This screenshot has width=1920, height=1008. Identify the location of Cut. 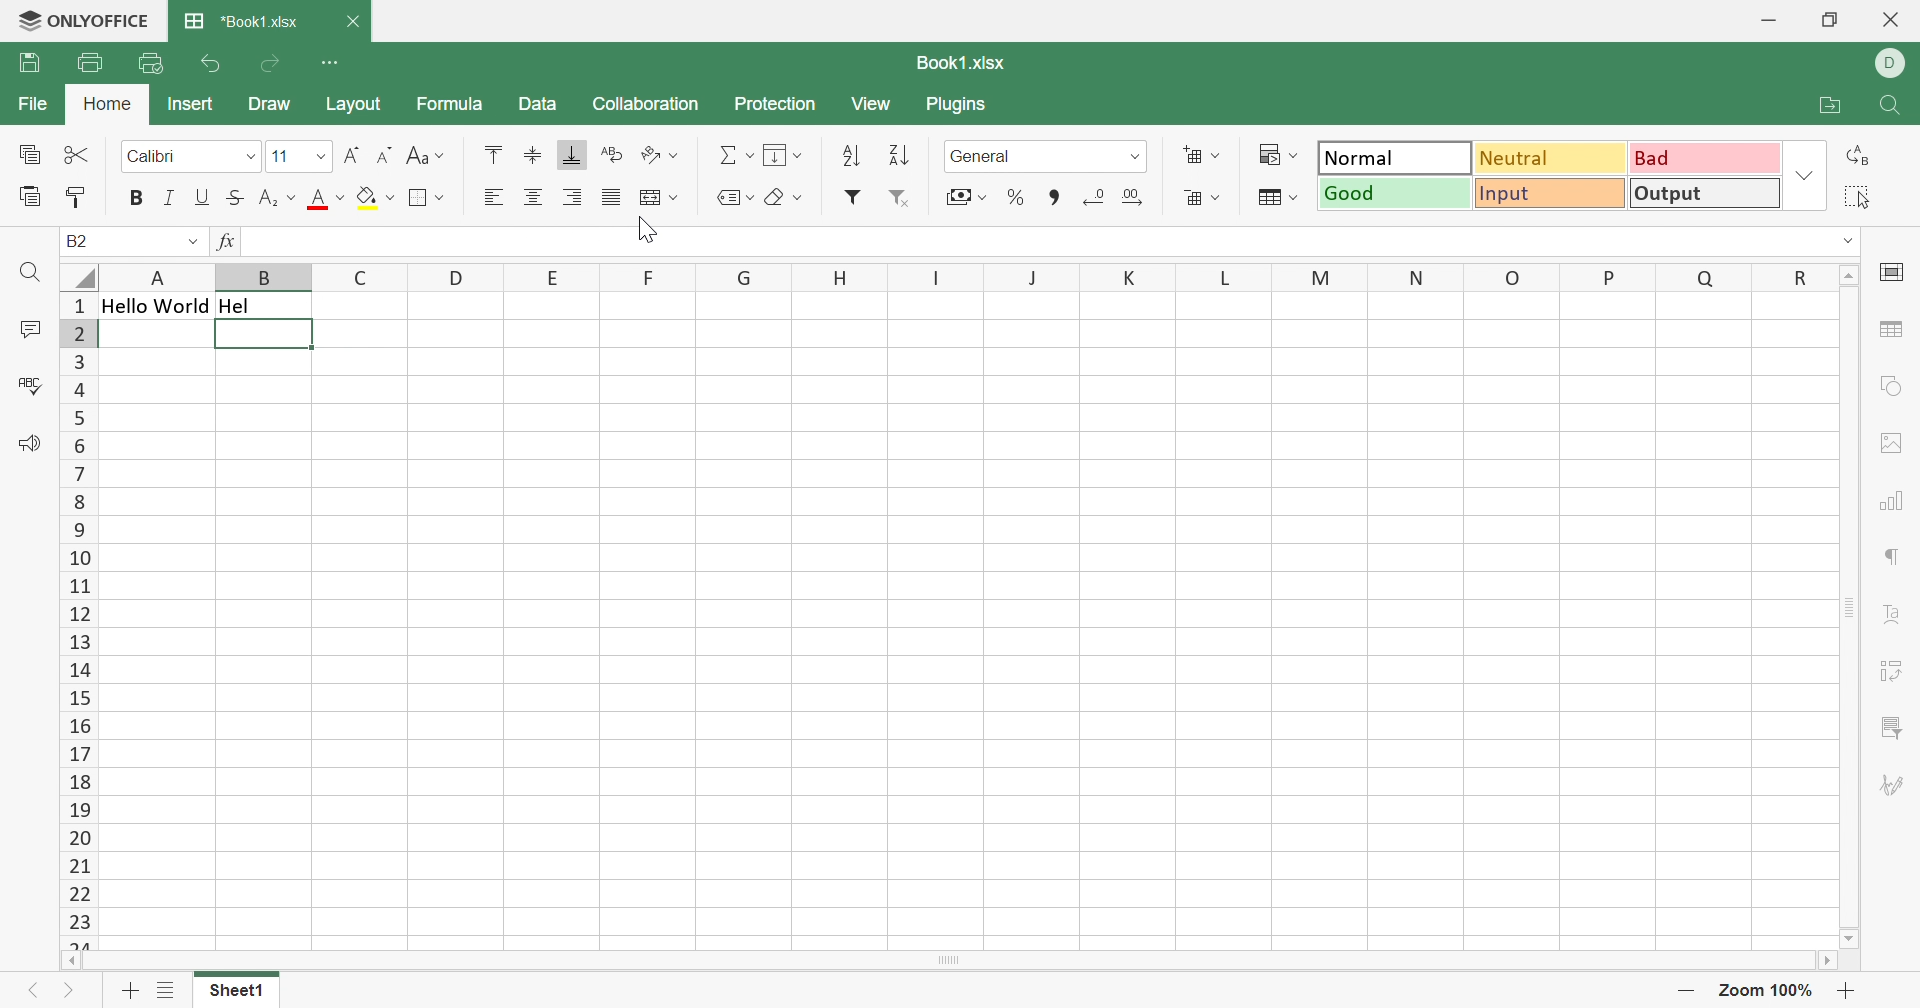
(75, 153).